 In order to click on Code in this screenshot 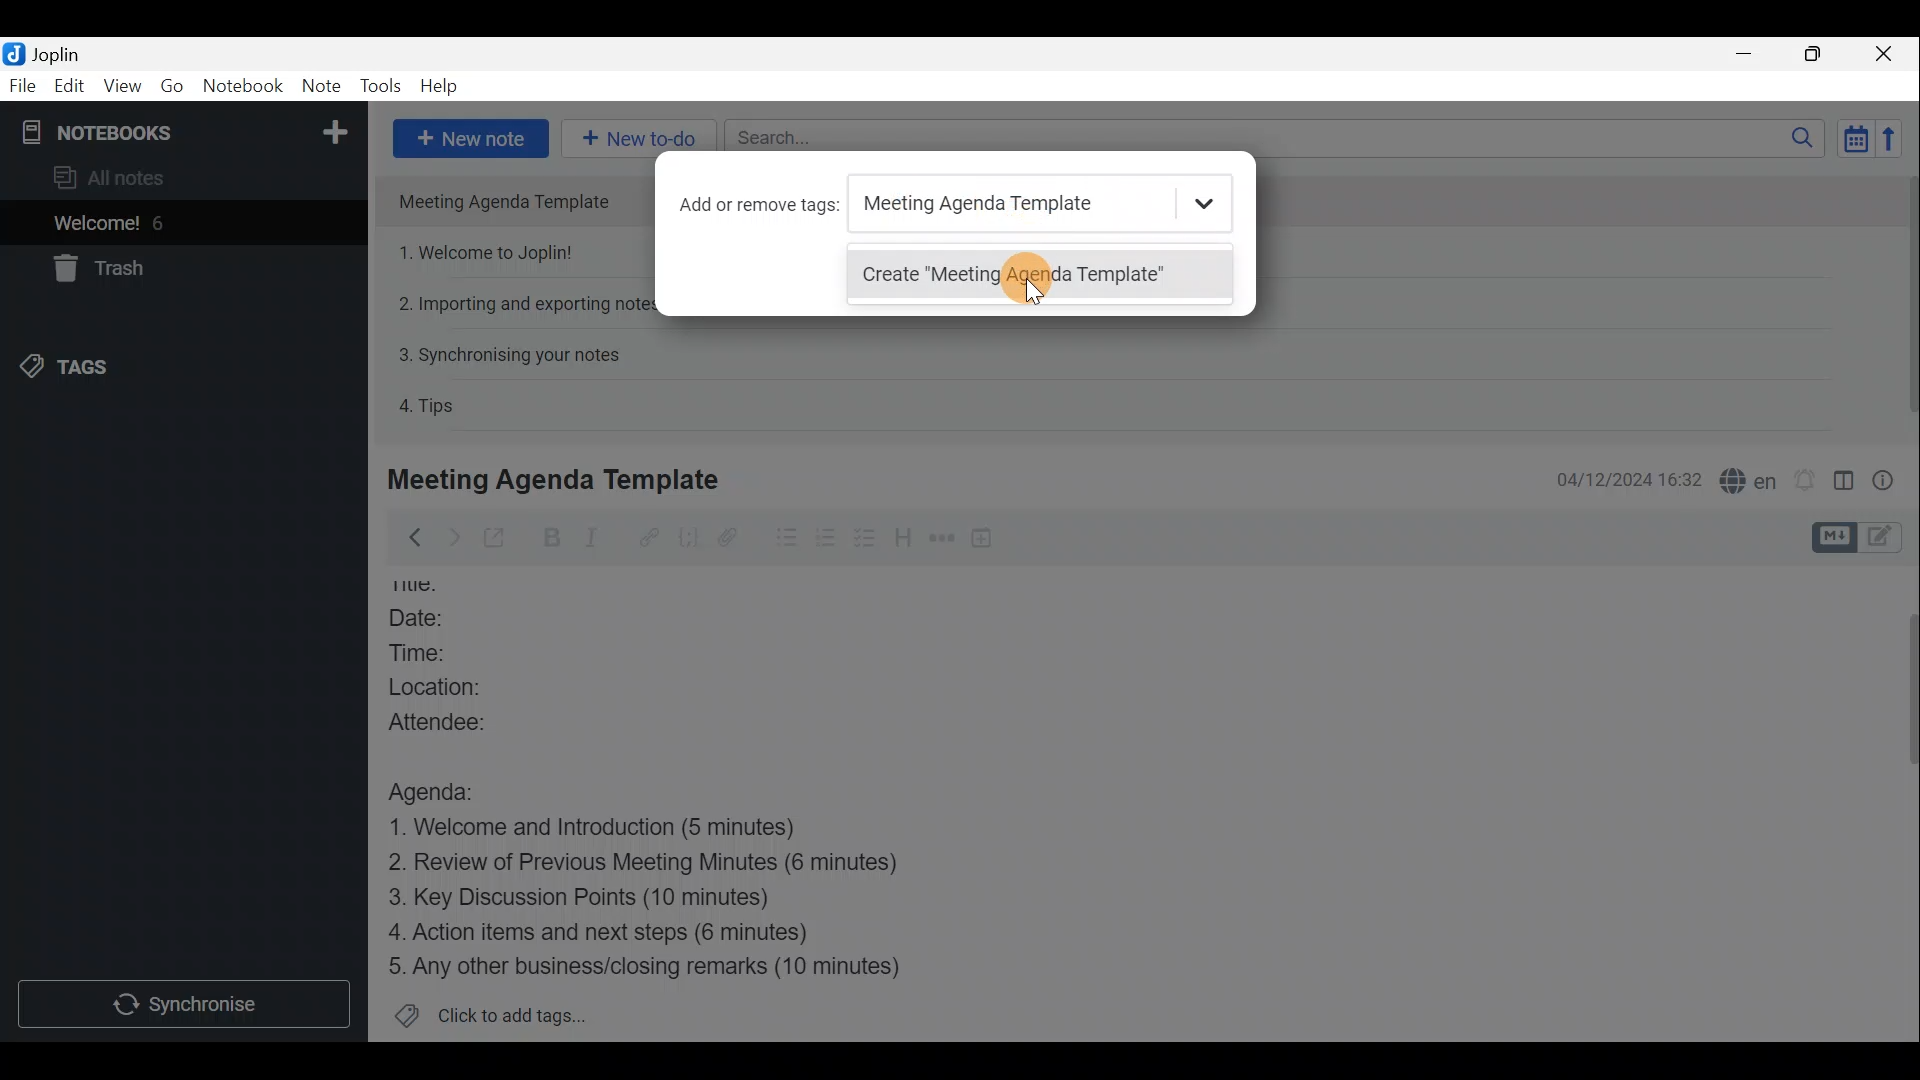, I will do `click(691, 541)`.